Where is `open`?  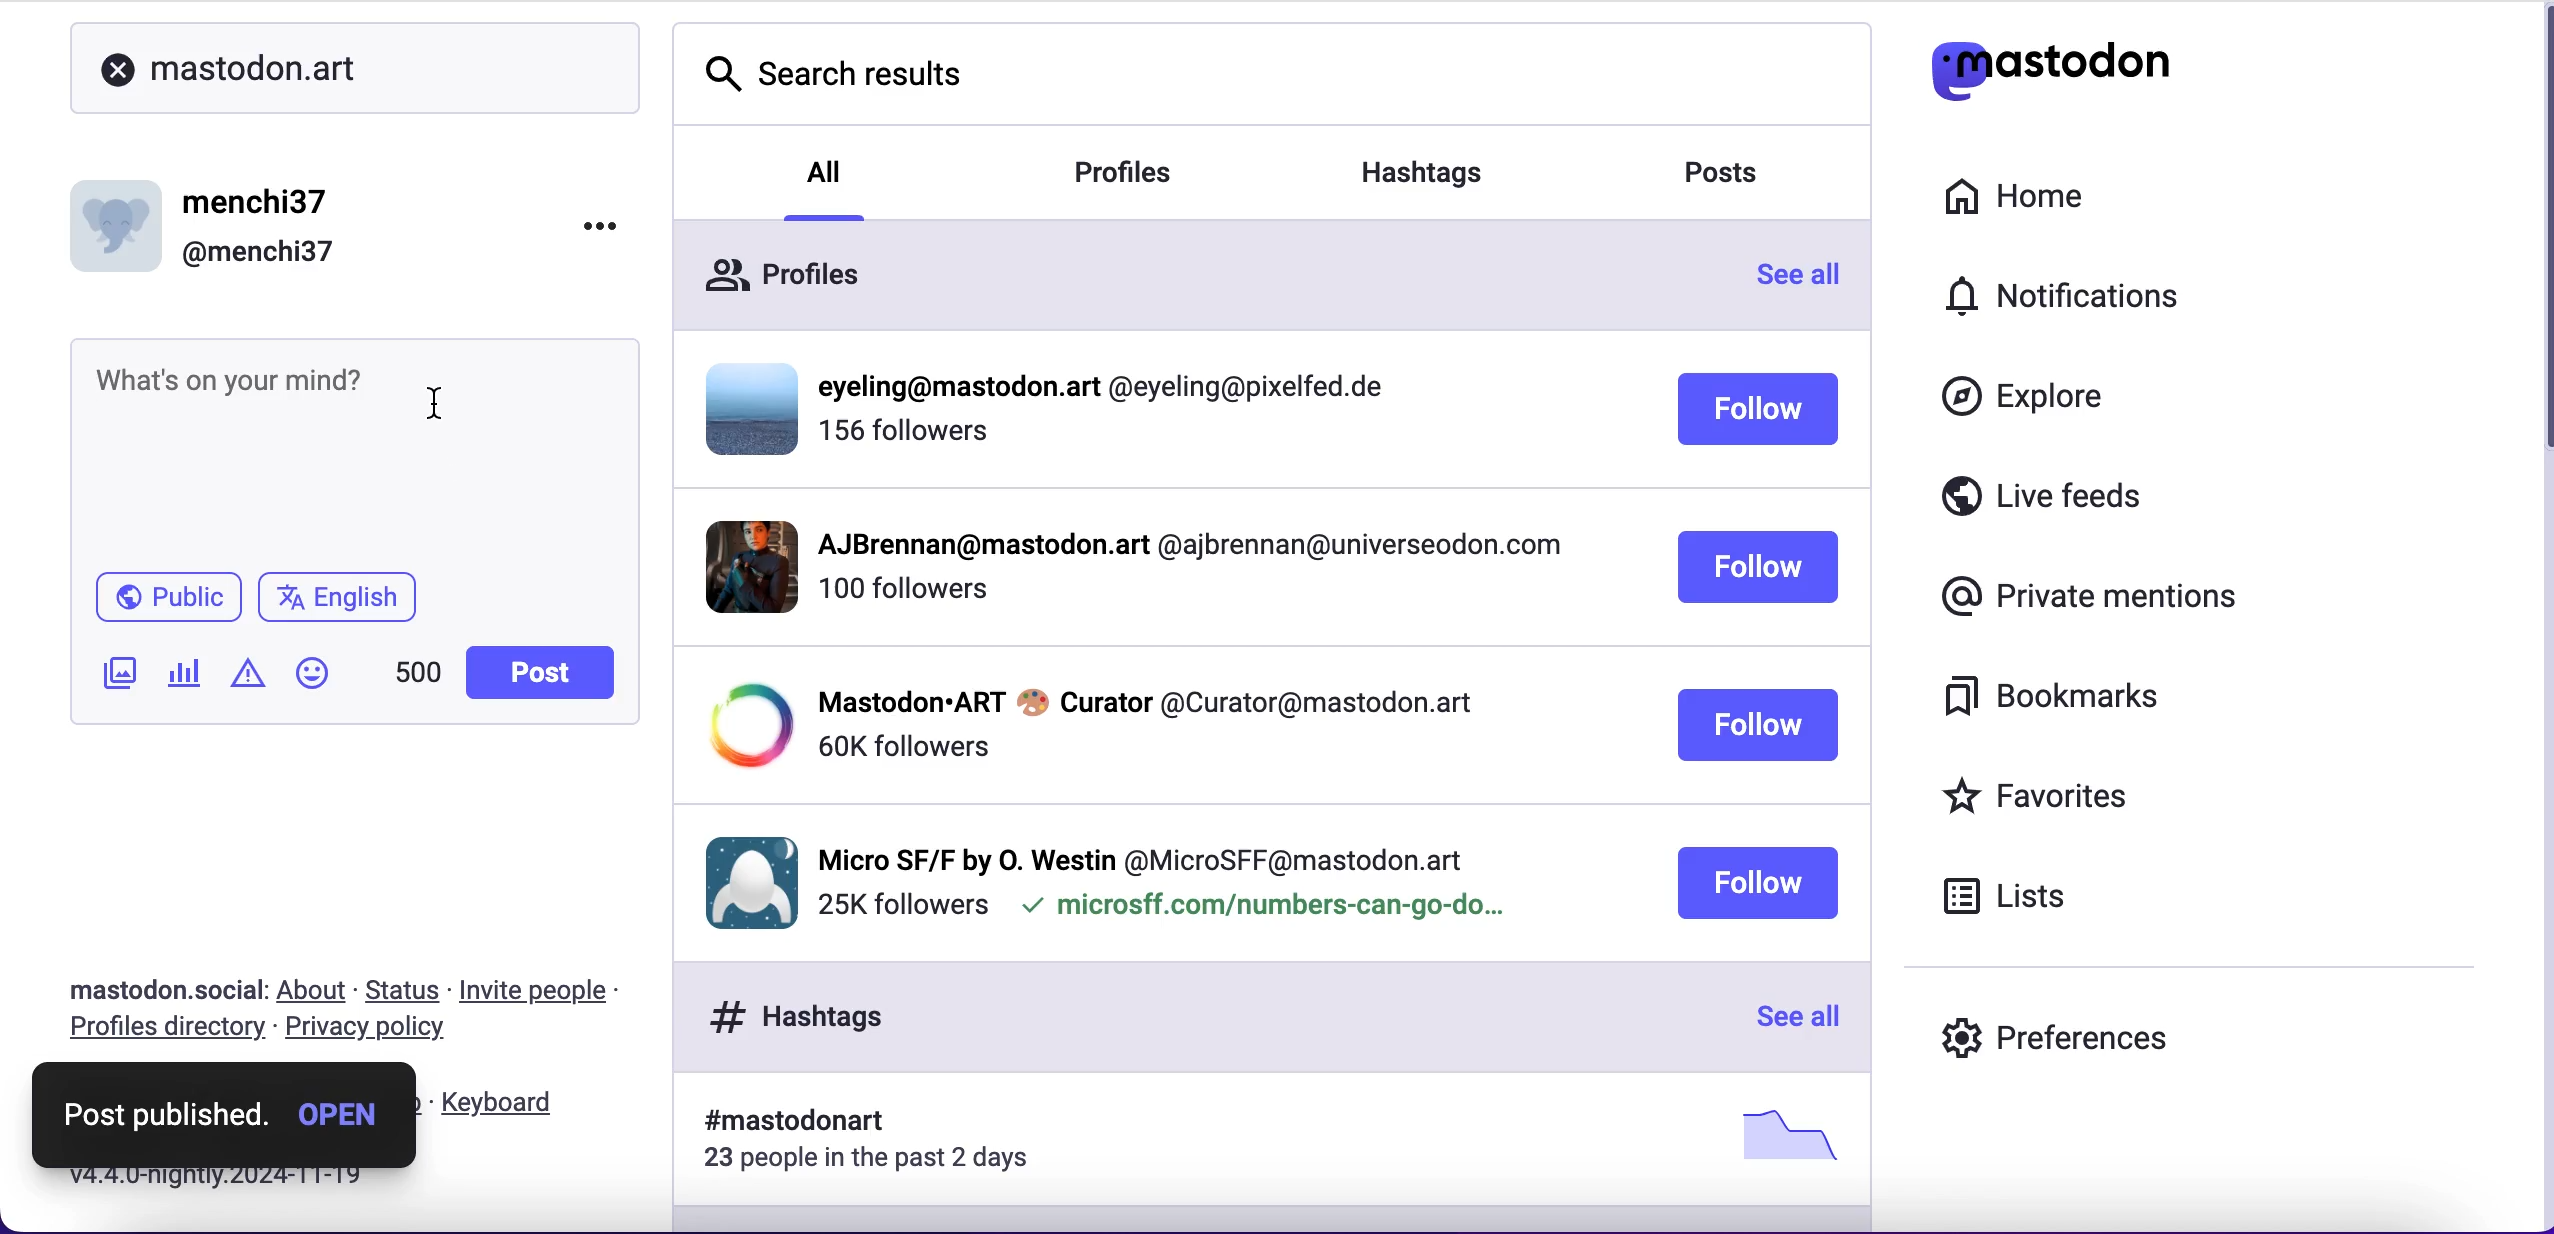
open is located at coordinates (342, 1109).